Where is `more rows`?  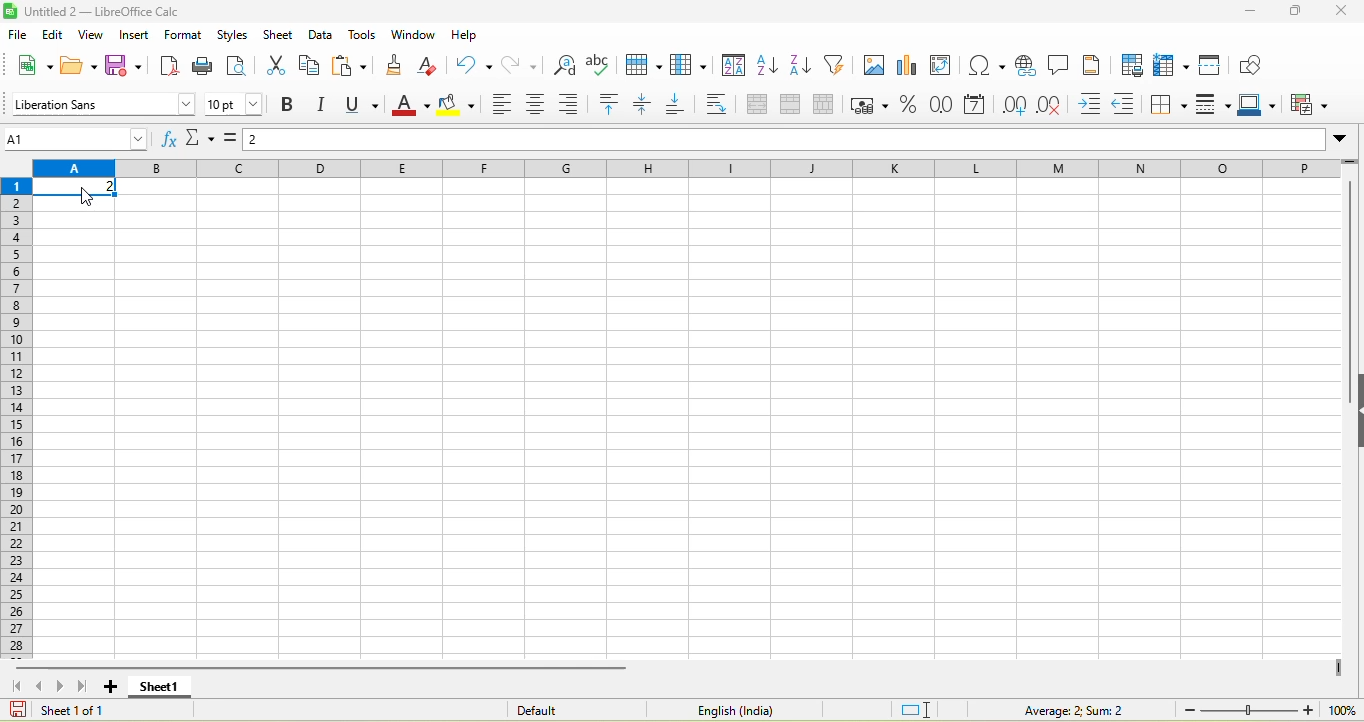 more rows is located at coordinates (1351, 166).